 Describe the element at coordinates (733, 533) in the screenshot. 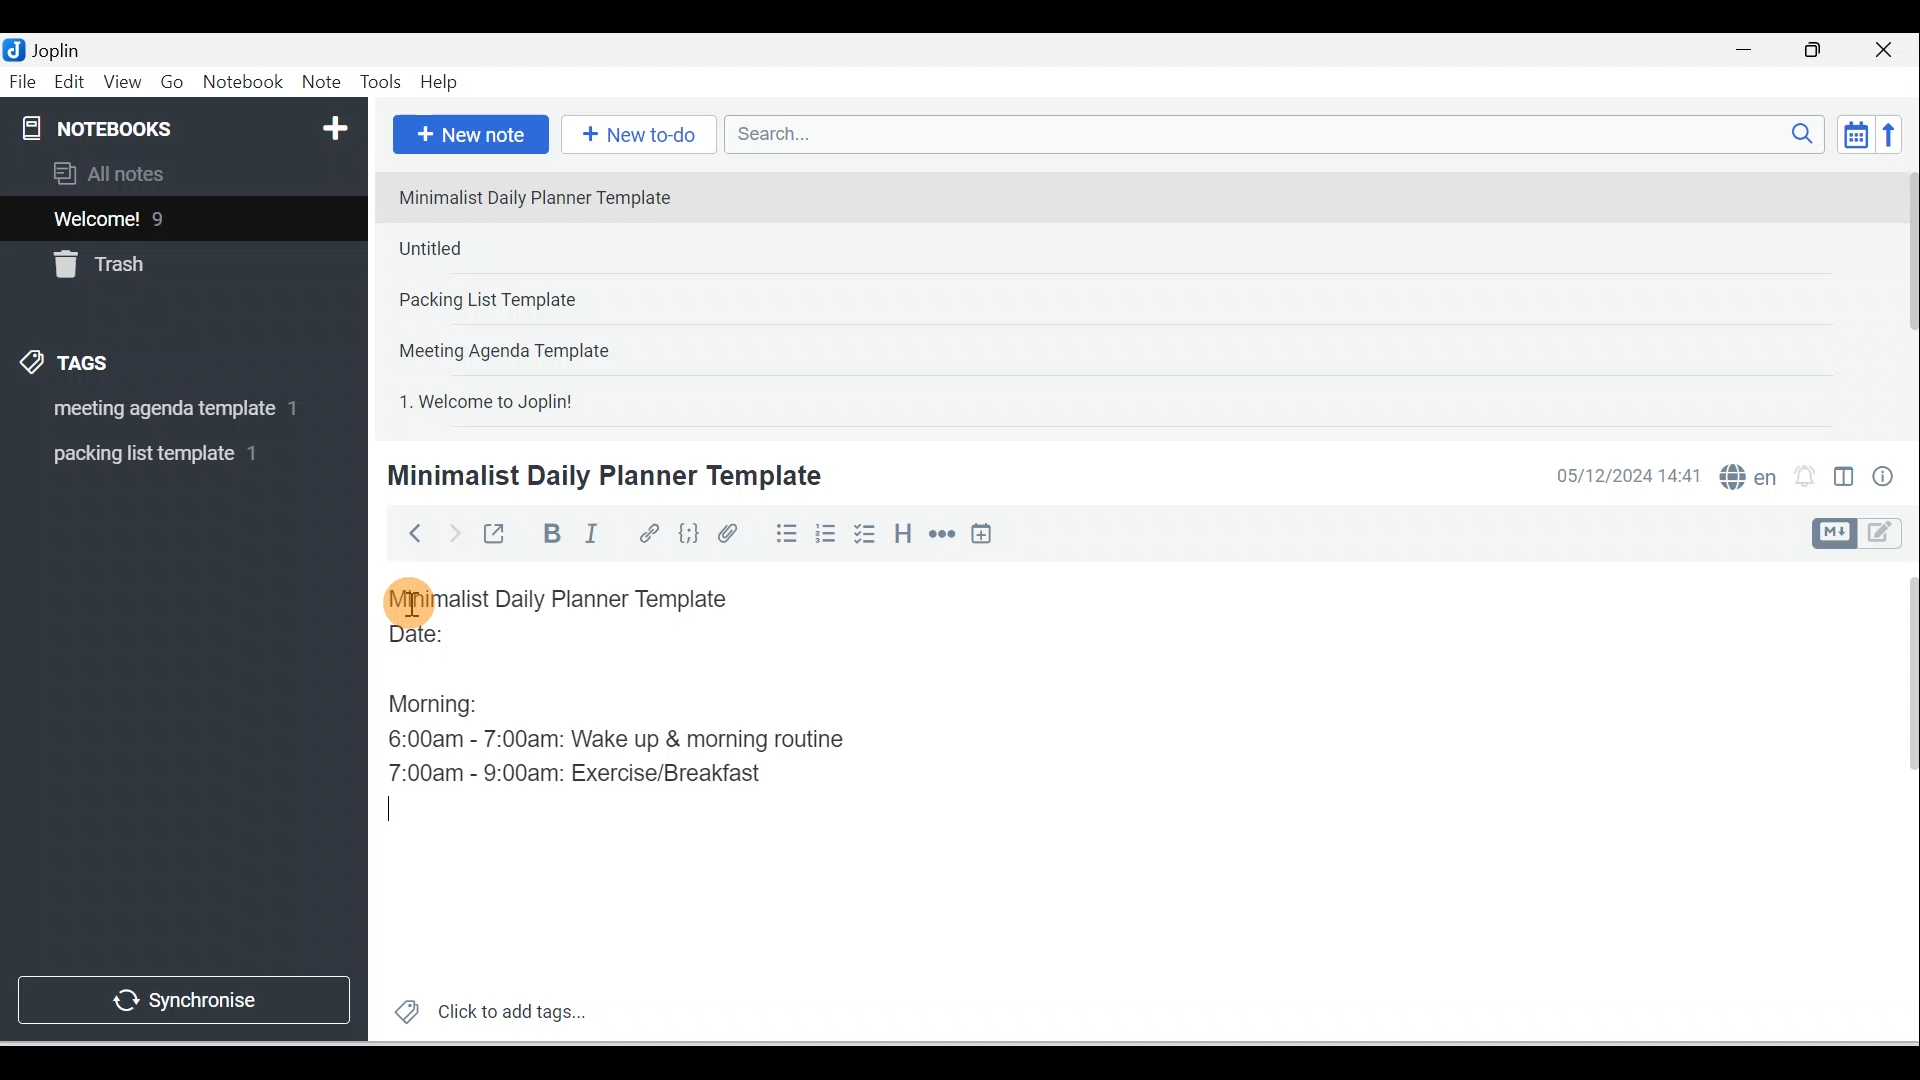

I see `Attach file` at that location.